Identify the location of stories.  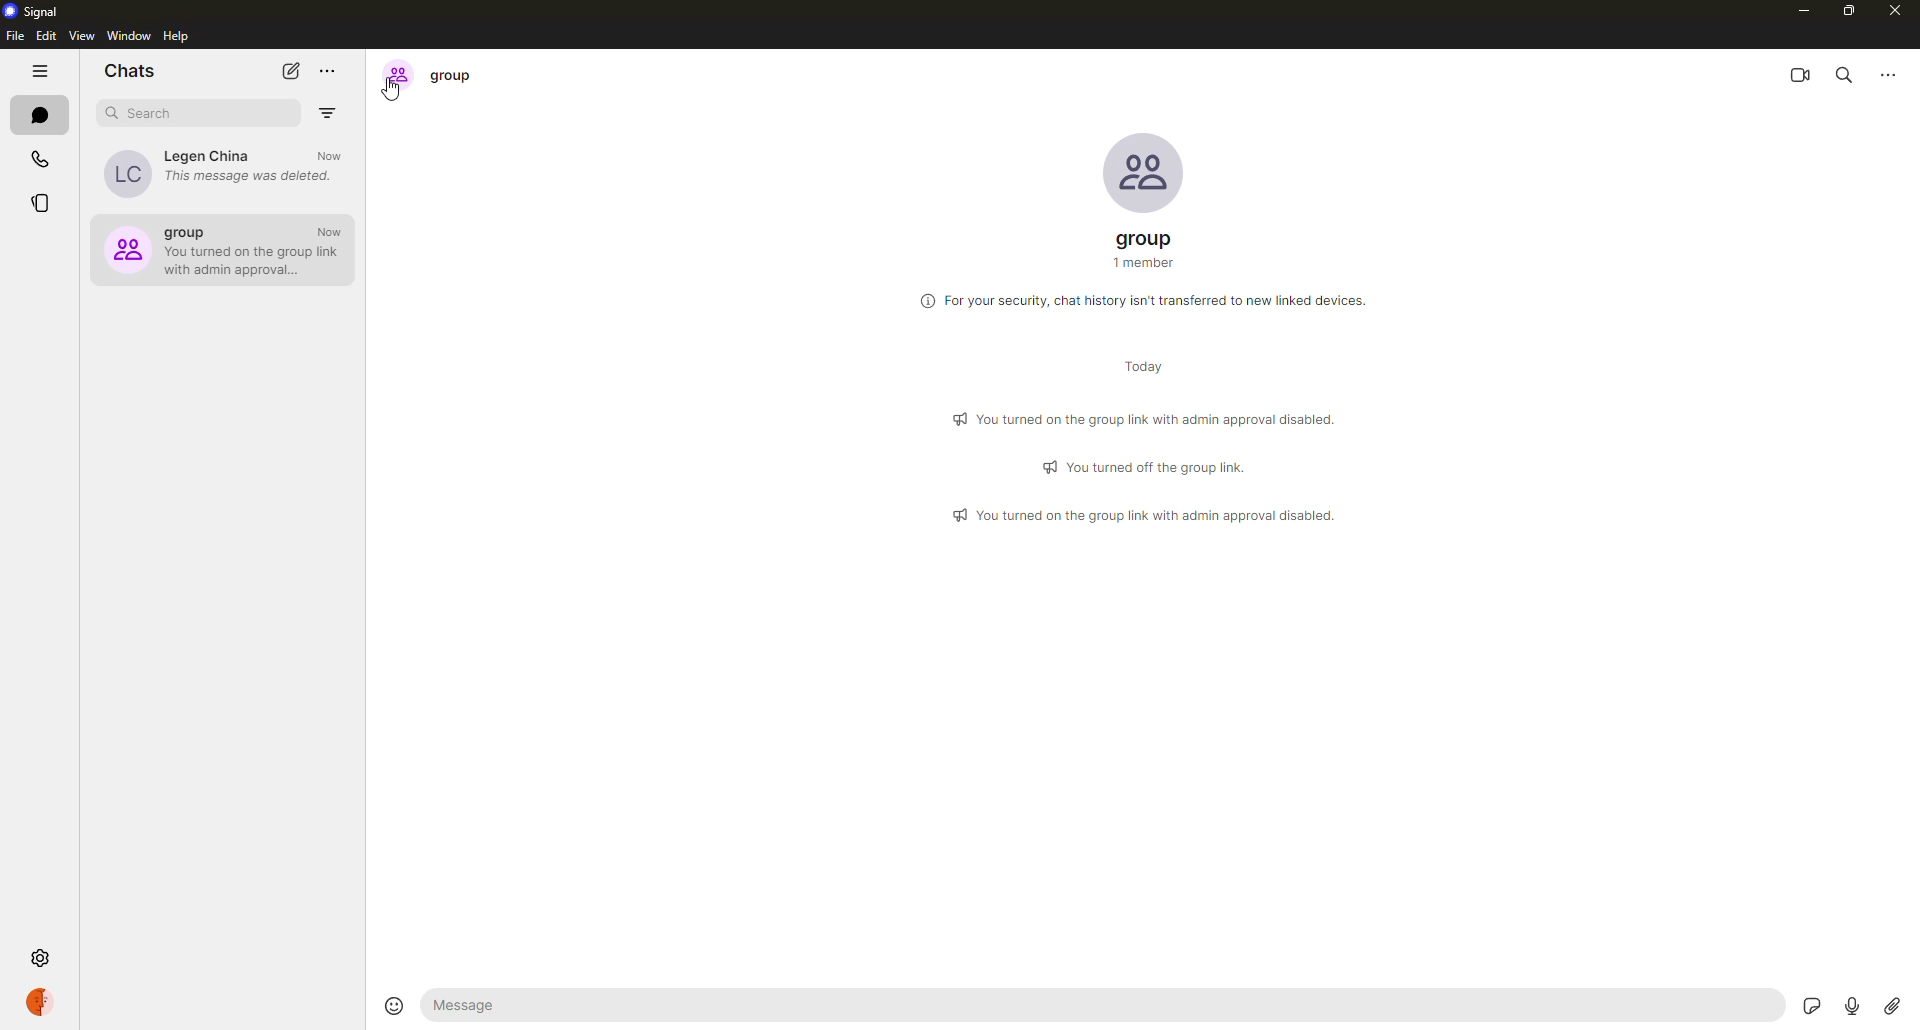
(39, 206).